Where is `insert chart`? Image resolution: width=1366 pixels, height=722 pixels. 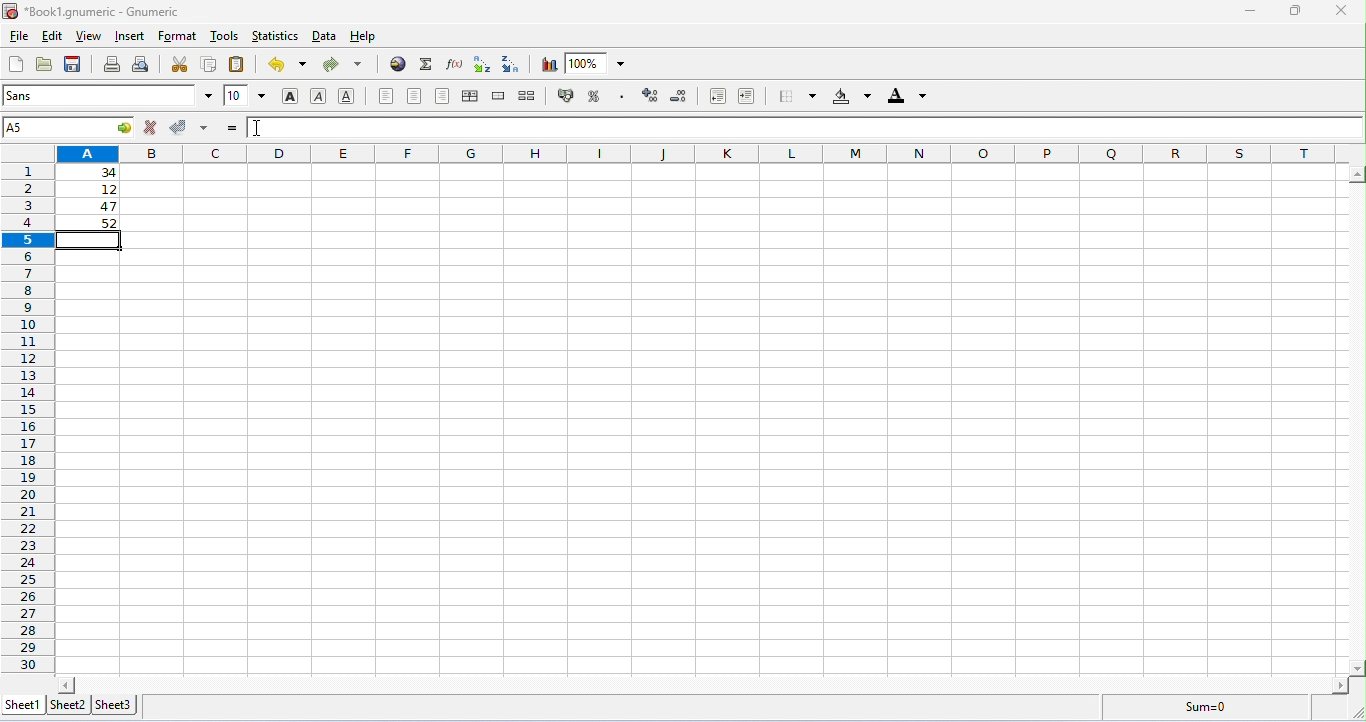 insert chart is located at coordinates (549, 65).